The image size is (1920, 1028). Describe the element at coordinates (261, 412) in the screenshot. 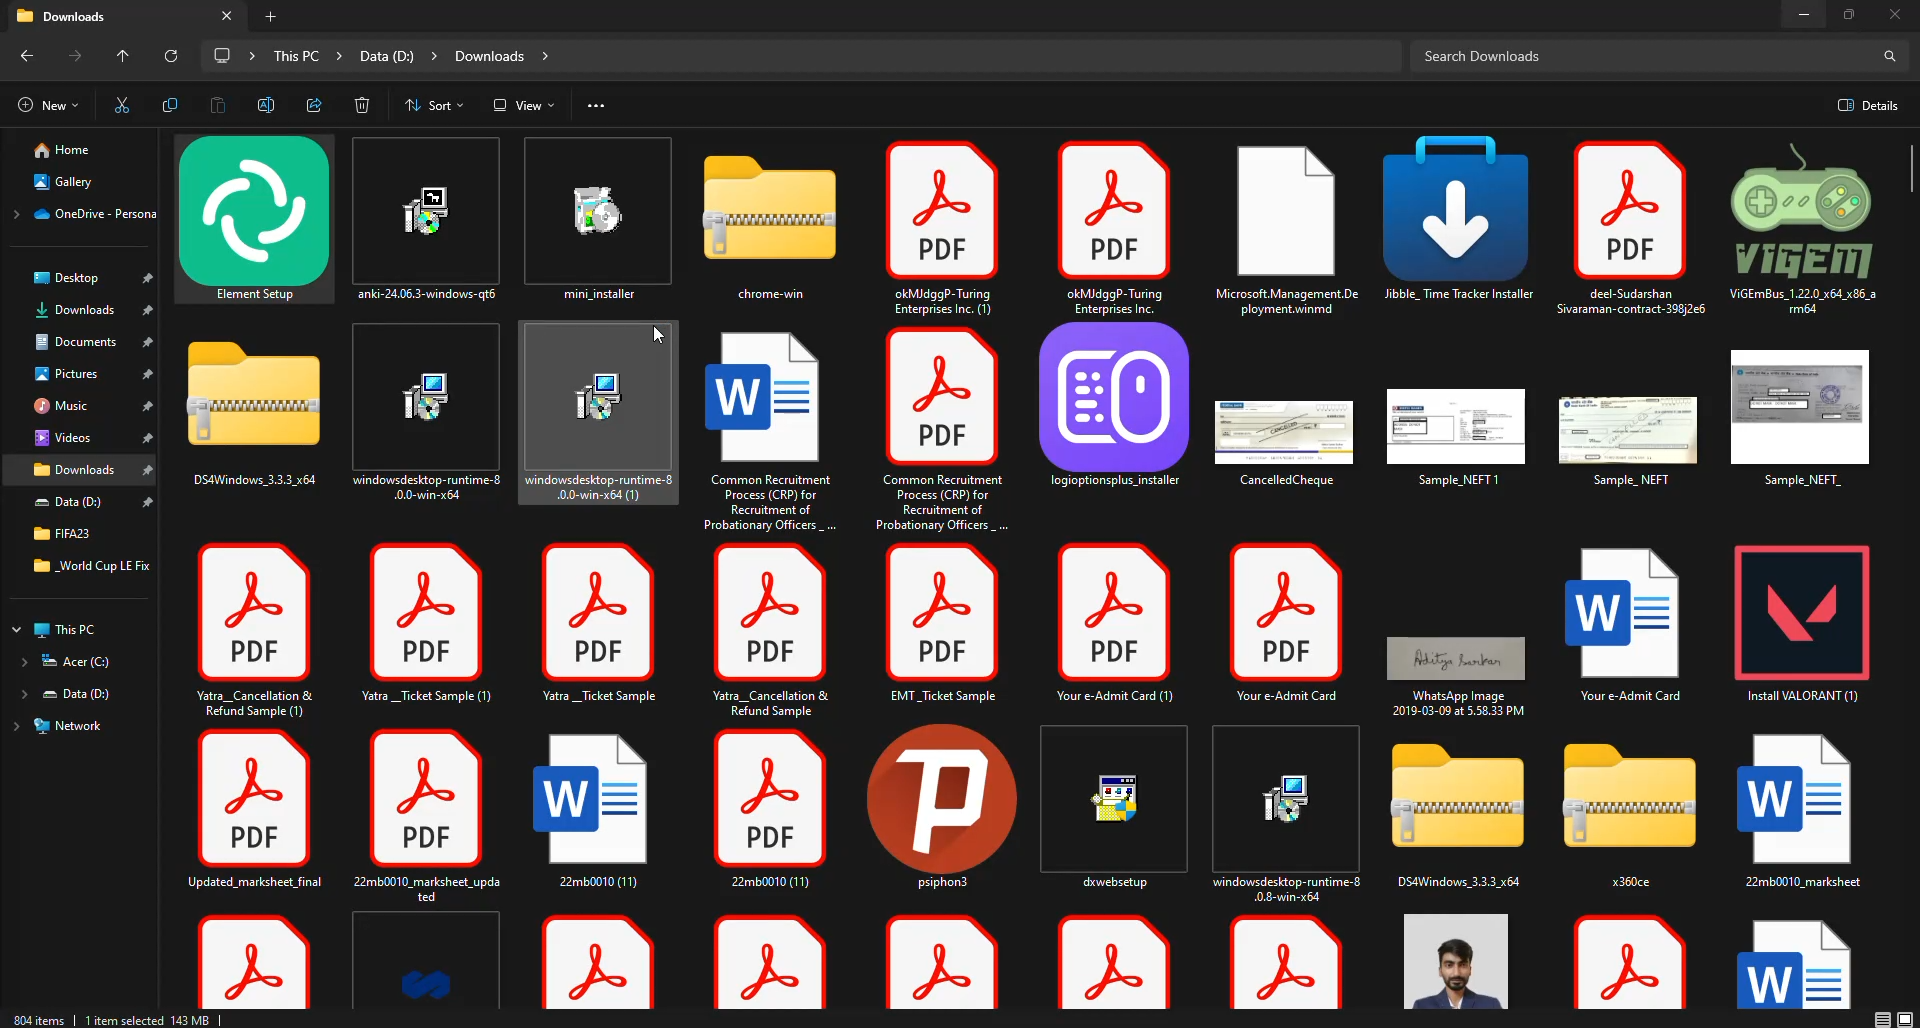

I see `folder` at that location.